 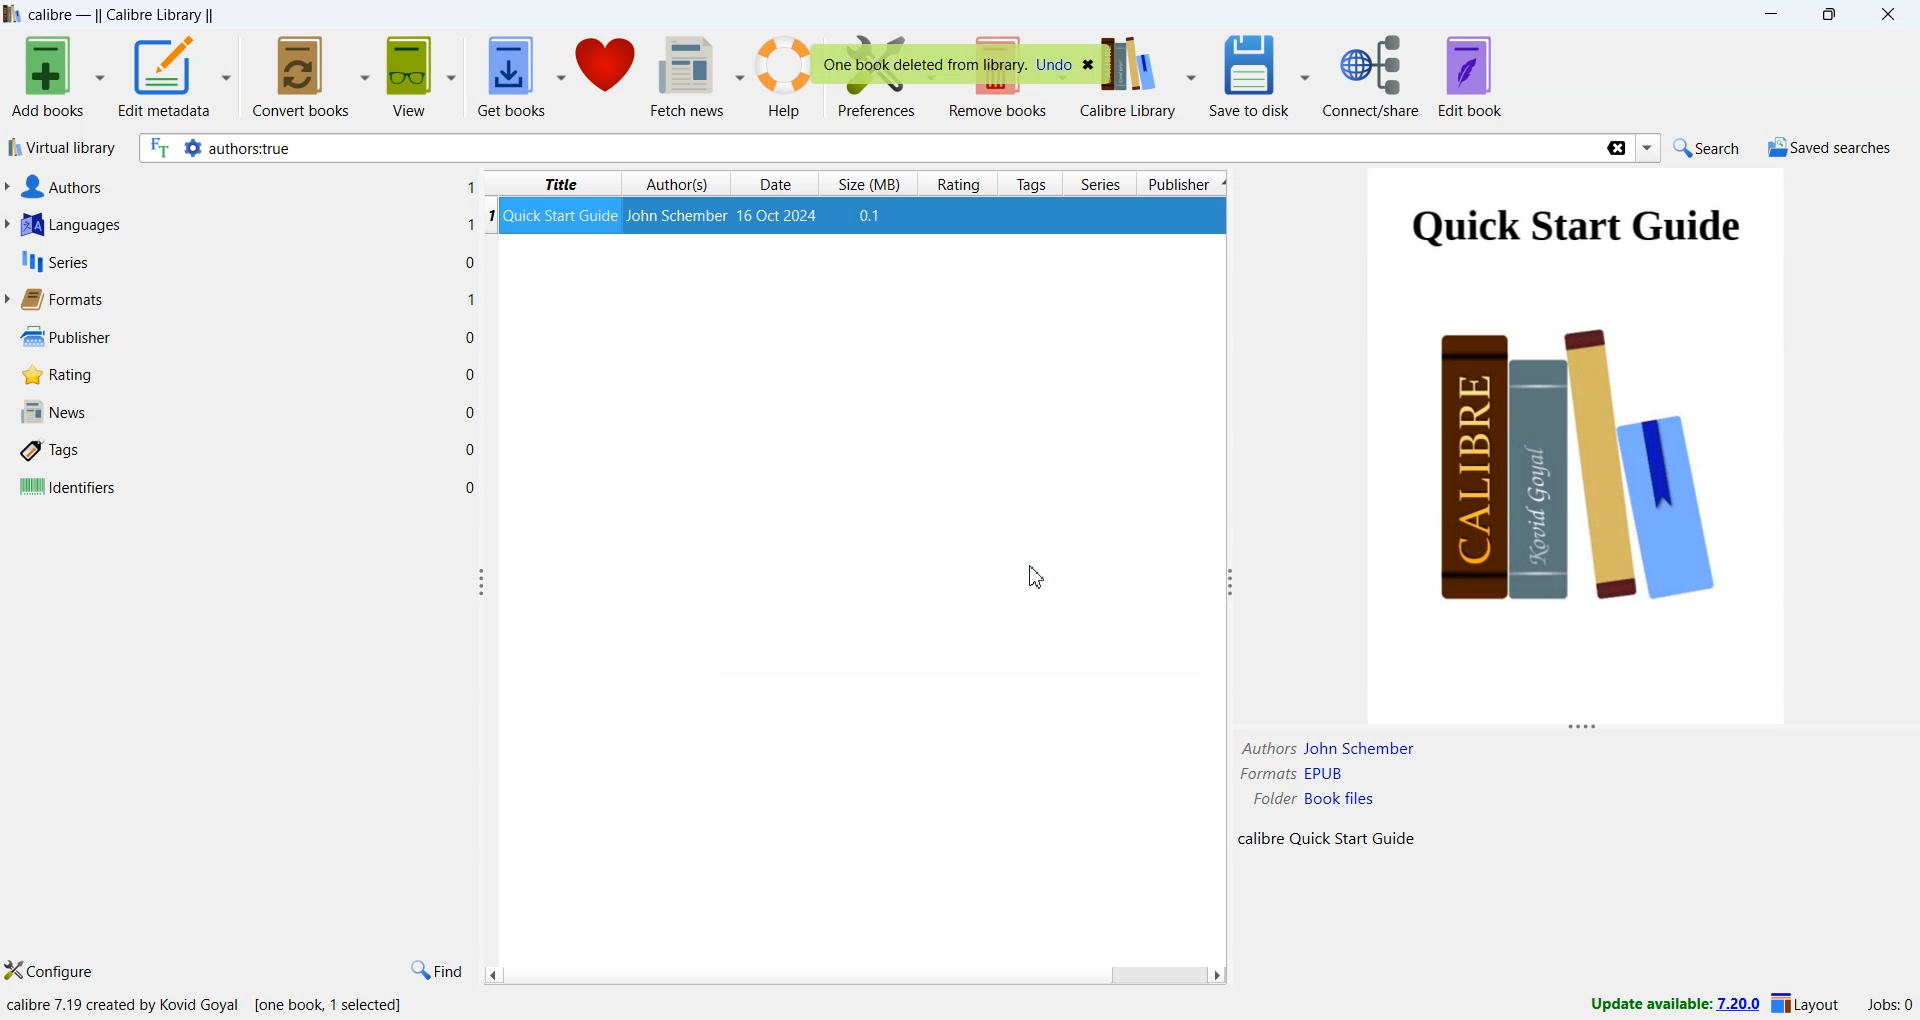 What do you see at coordinates (1034, 578) in the screenshot?
I see `Cursor` at bounding box center [1034, 578].